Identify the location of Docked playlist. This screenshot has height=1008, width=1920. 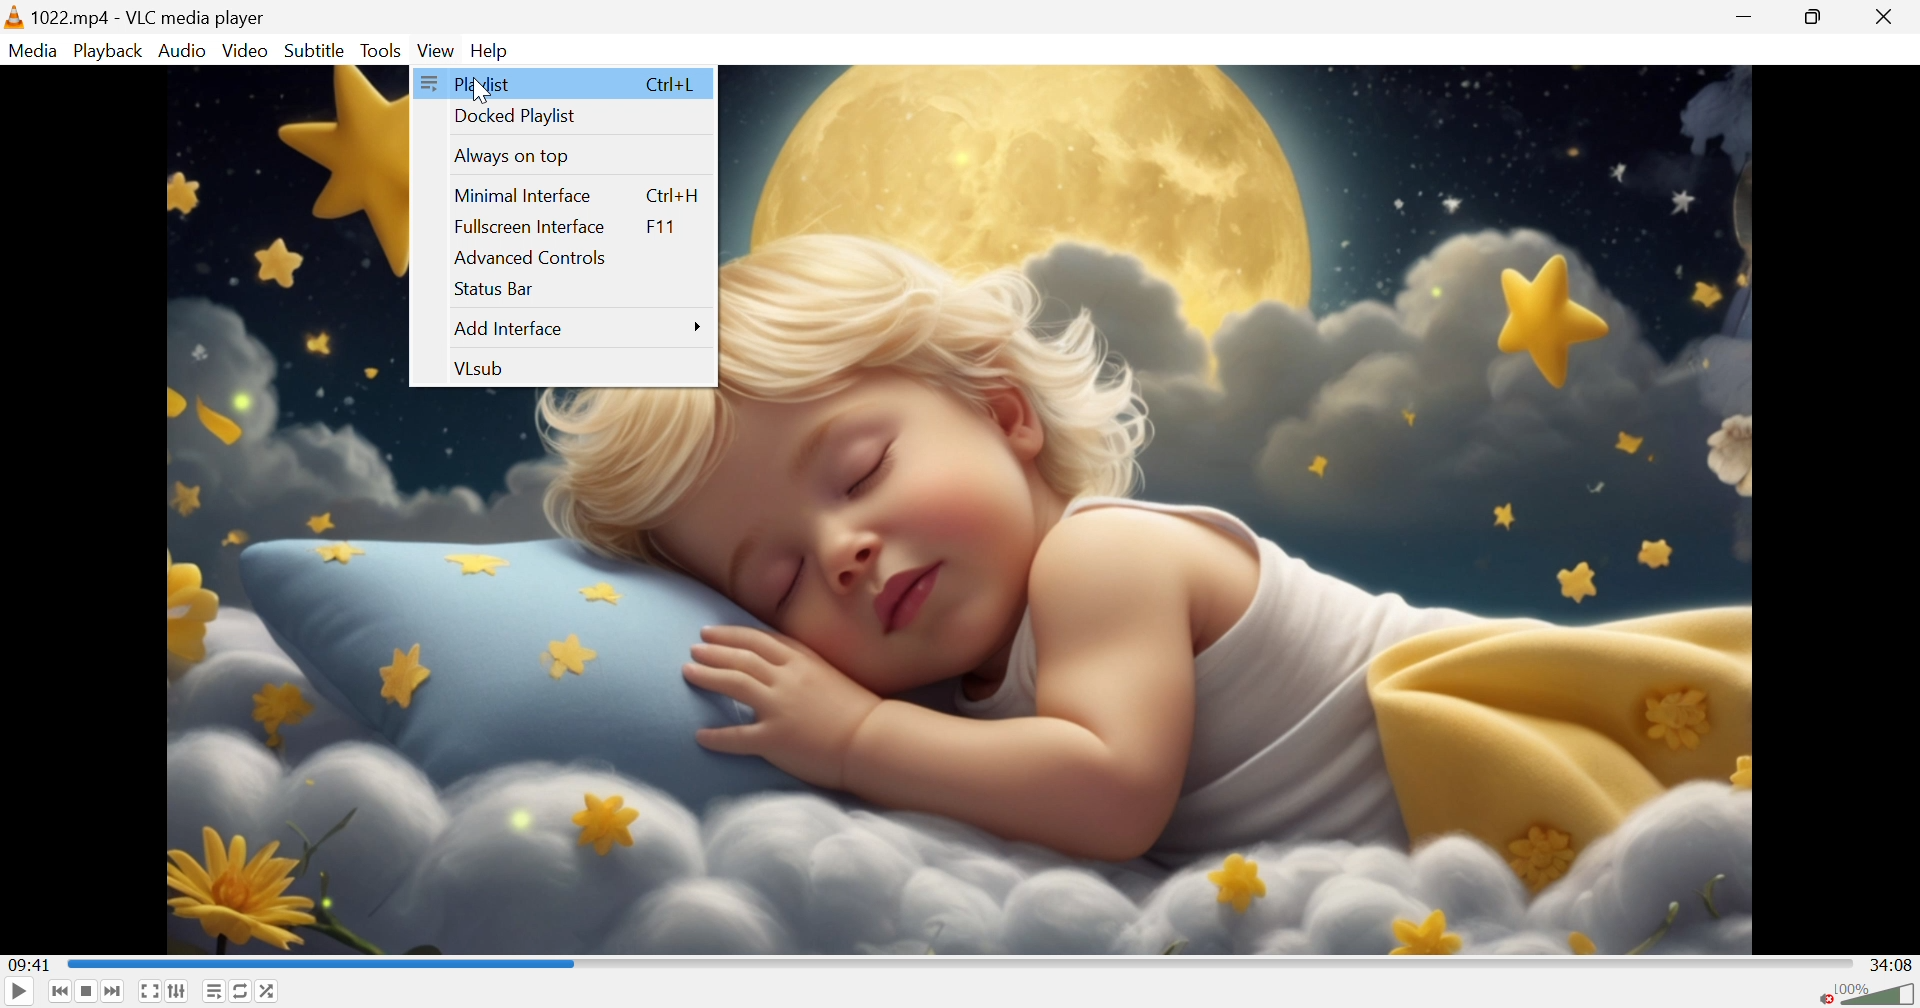
(517, 117).